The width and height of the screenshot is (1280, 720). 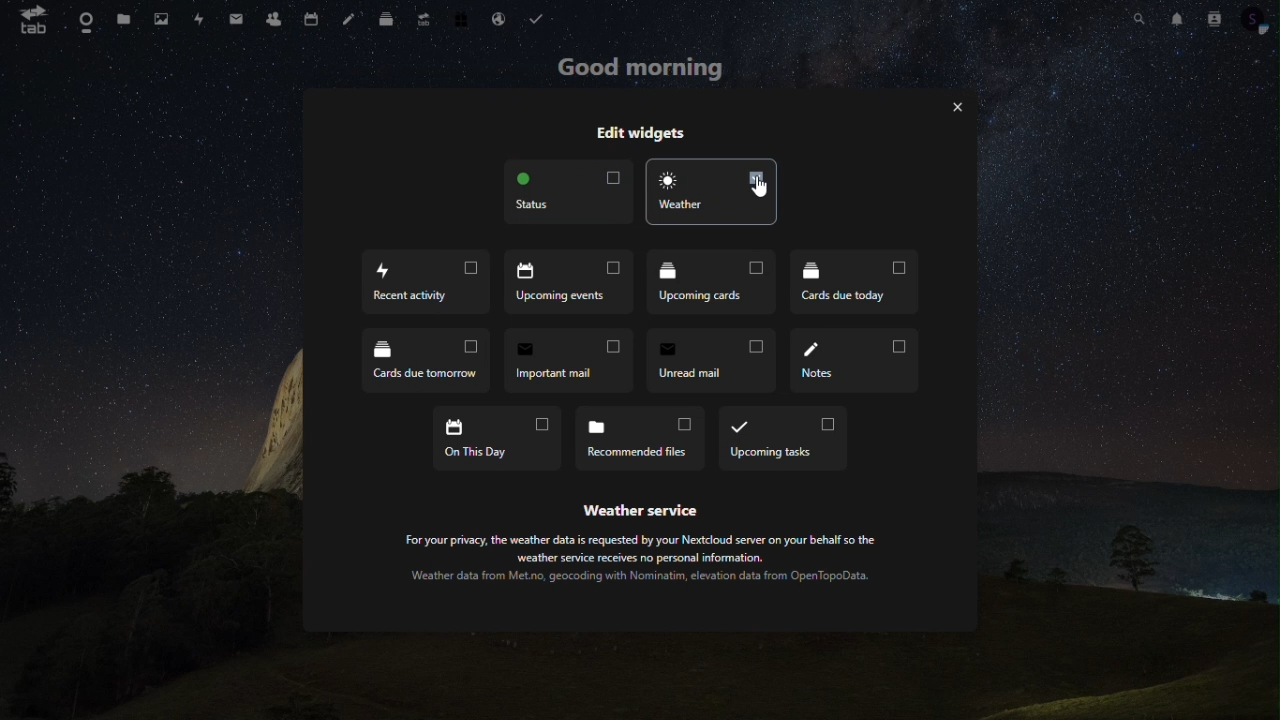 I want to click on cursor, so click(x=762, y=190).